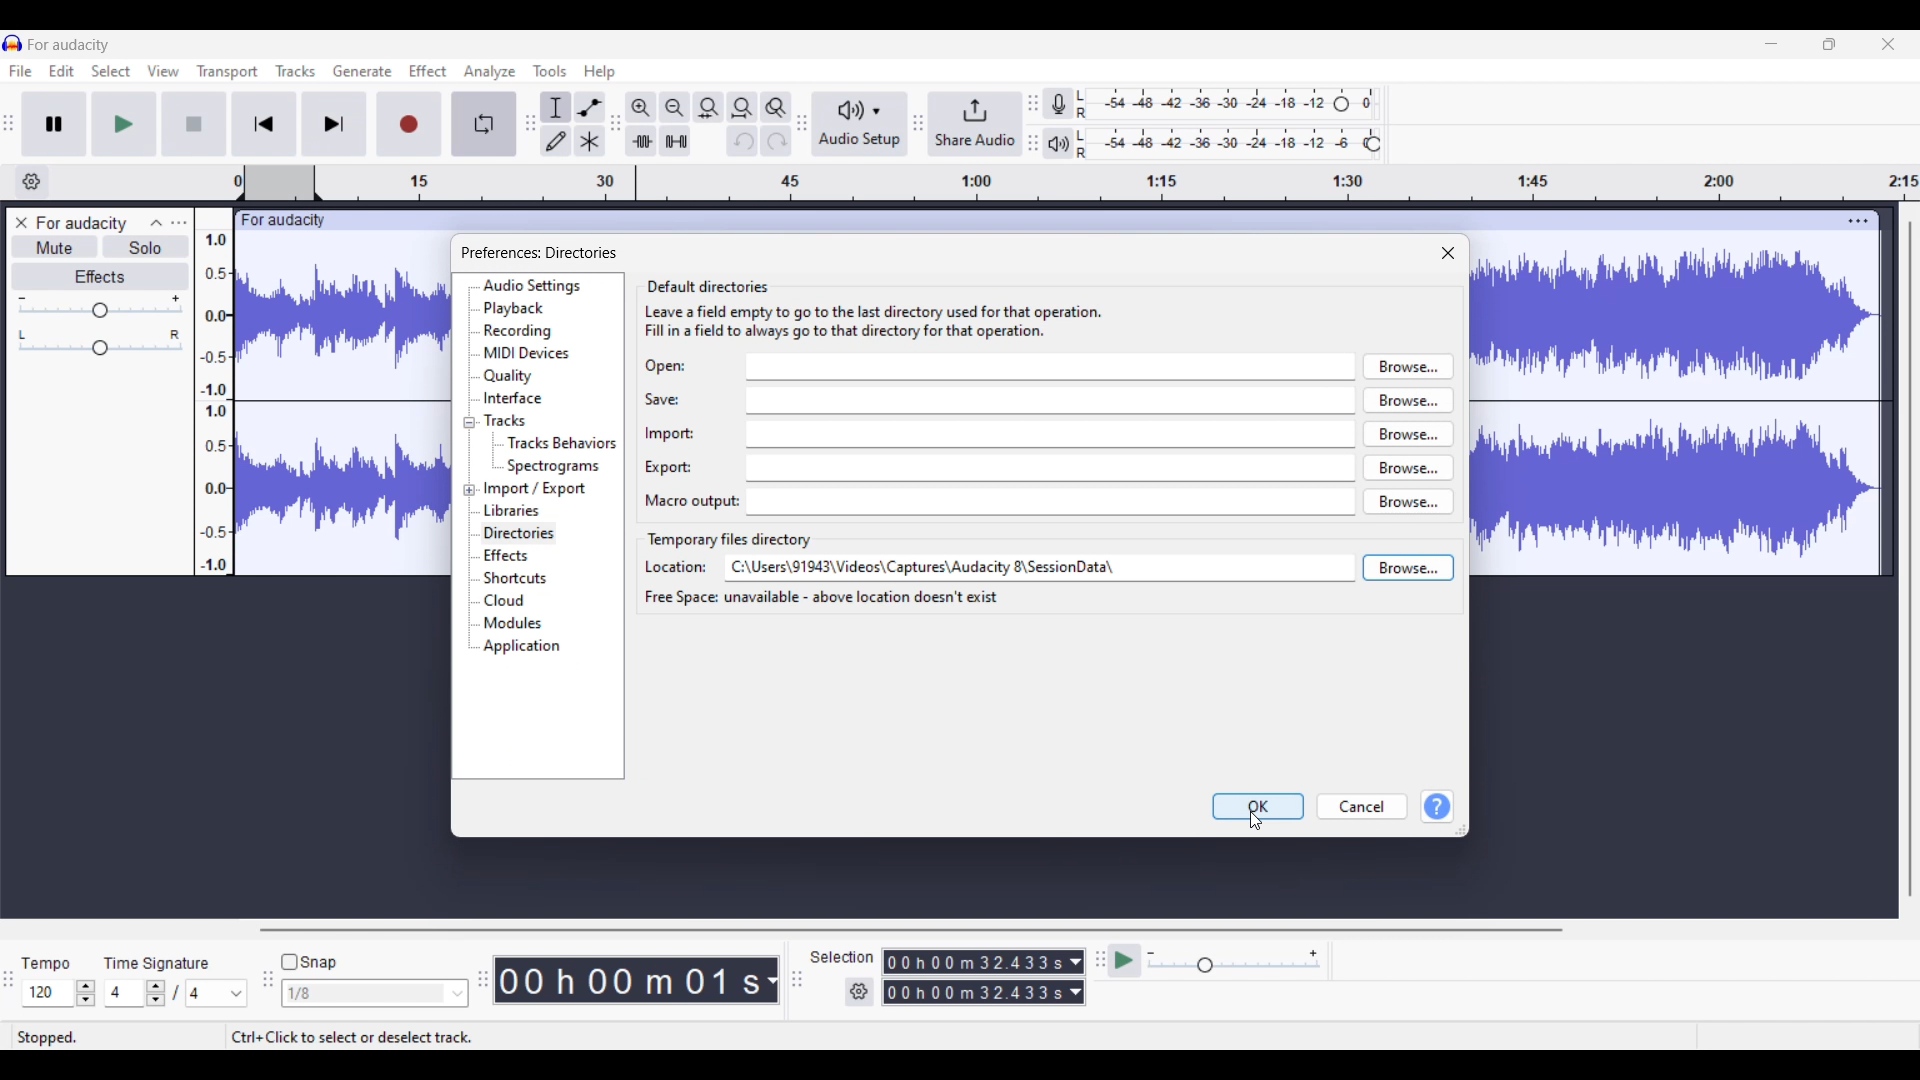  Describe the element at coordinates (125, 124) in the screenshot. I see `Play/Play once` at that location.